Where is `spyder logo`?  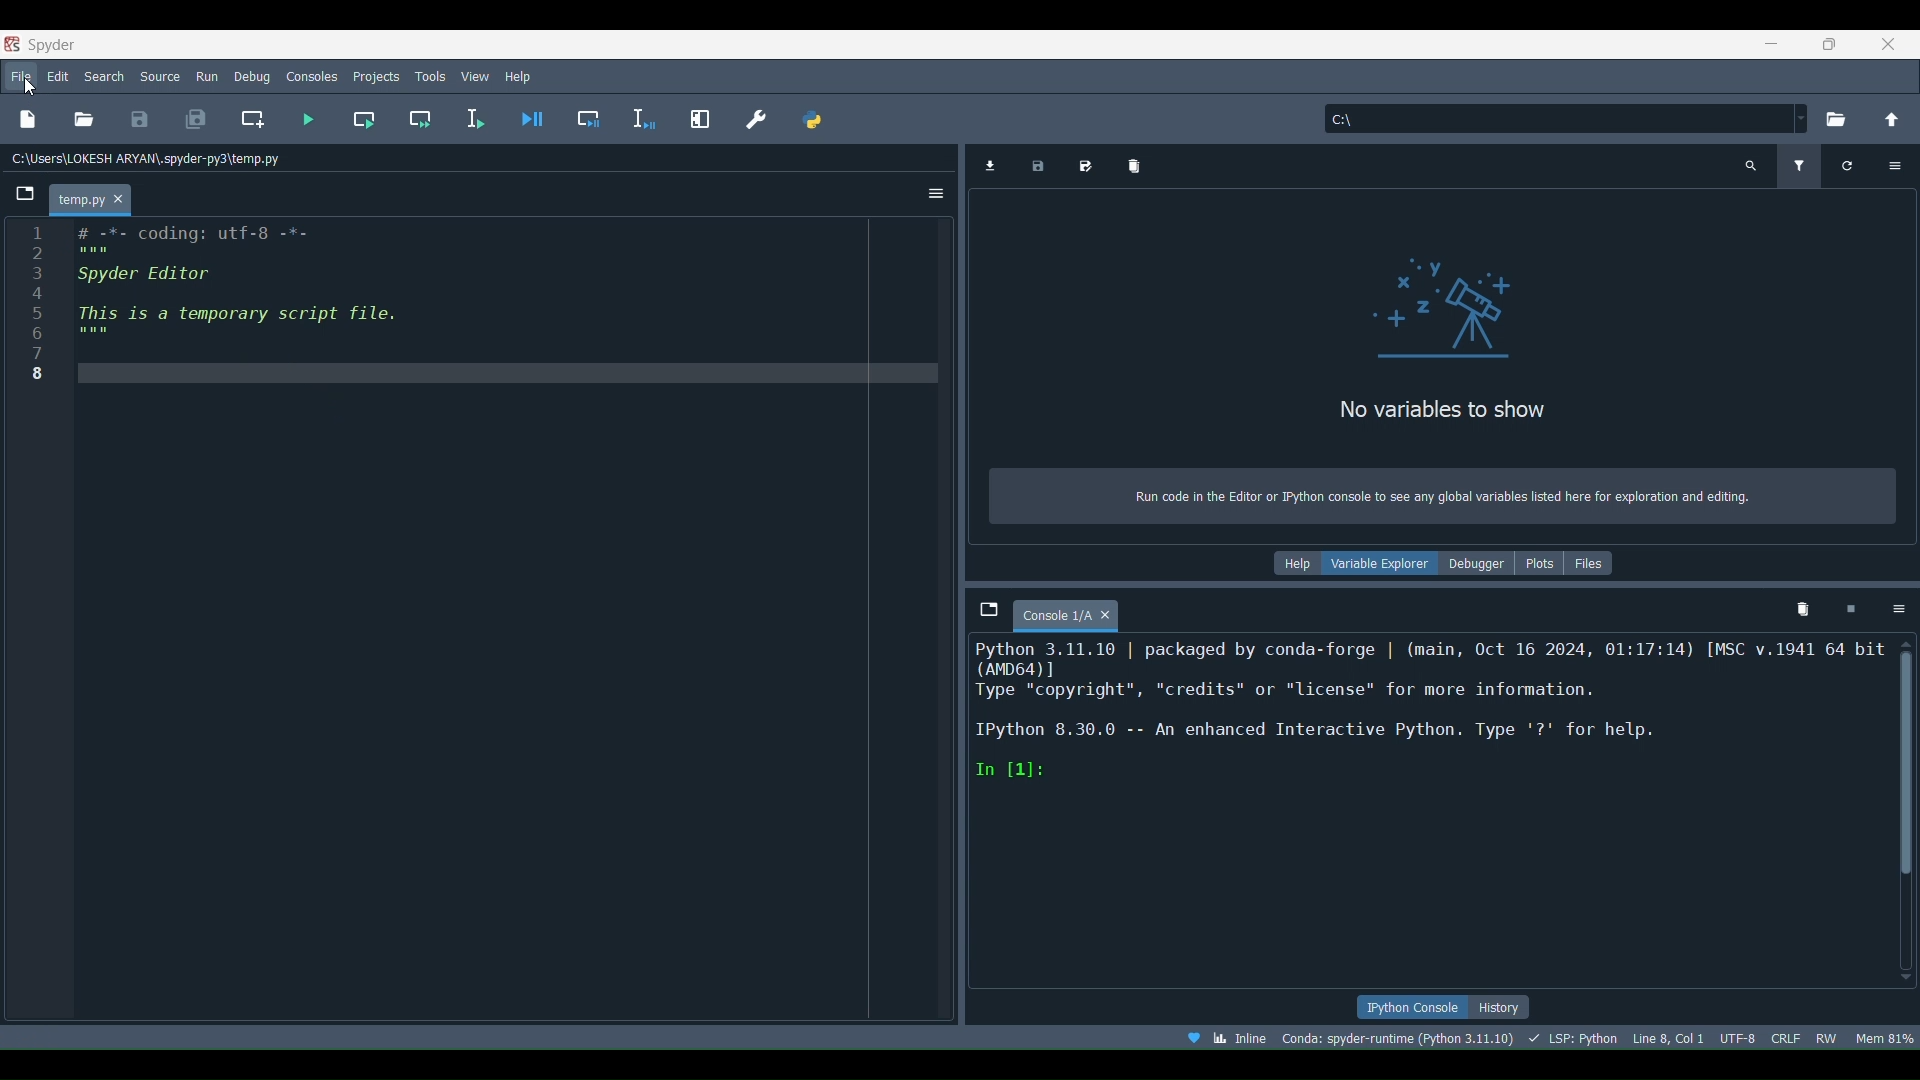 spyder logo is located at coordinates (48, 44).